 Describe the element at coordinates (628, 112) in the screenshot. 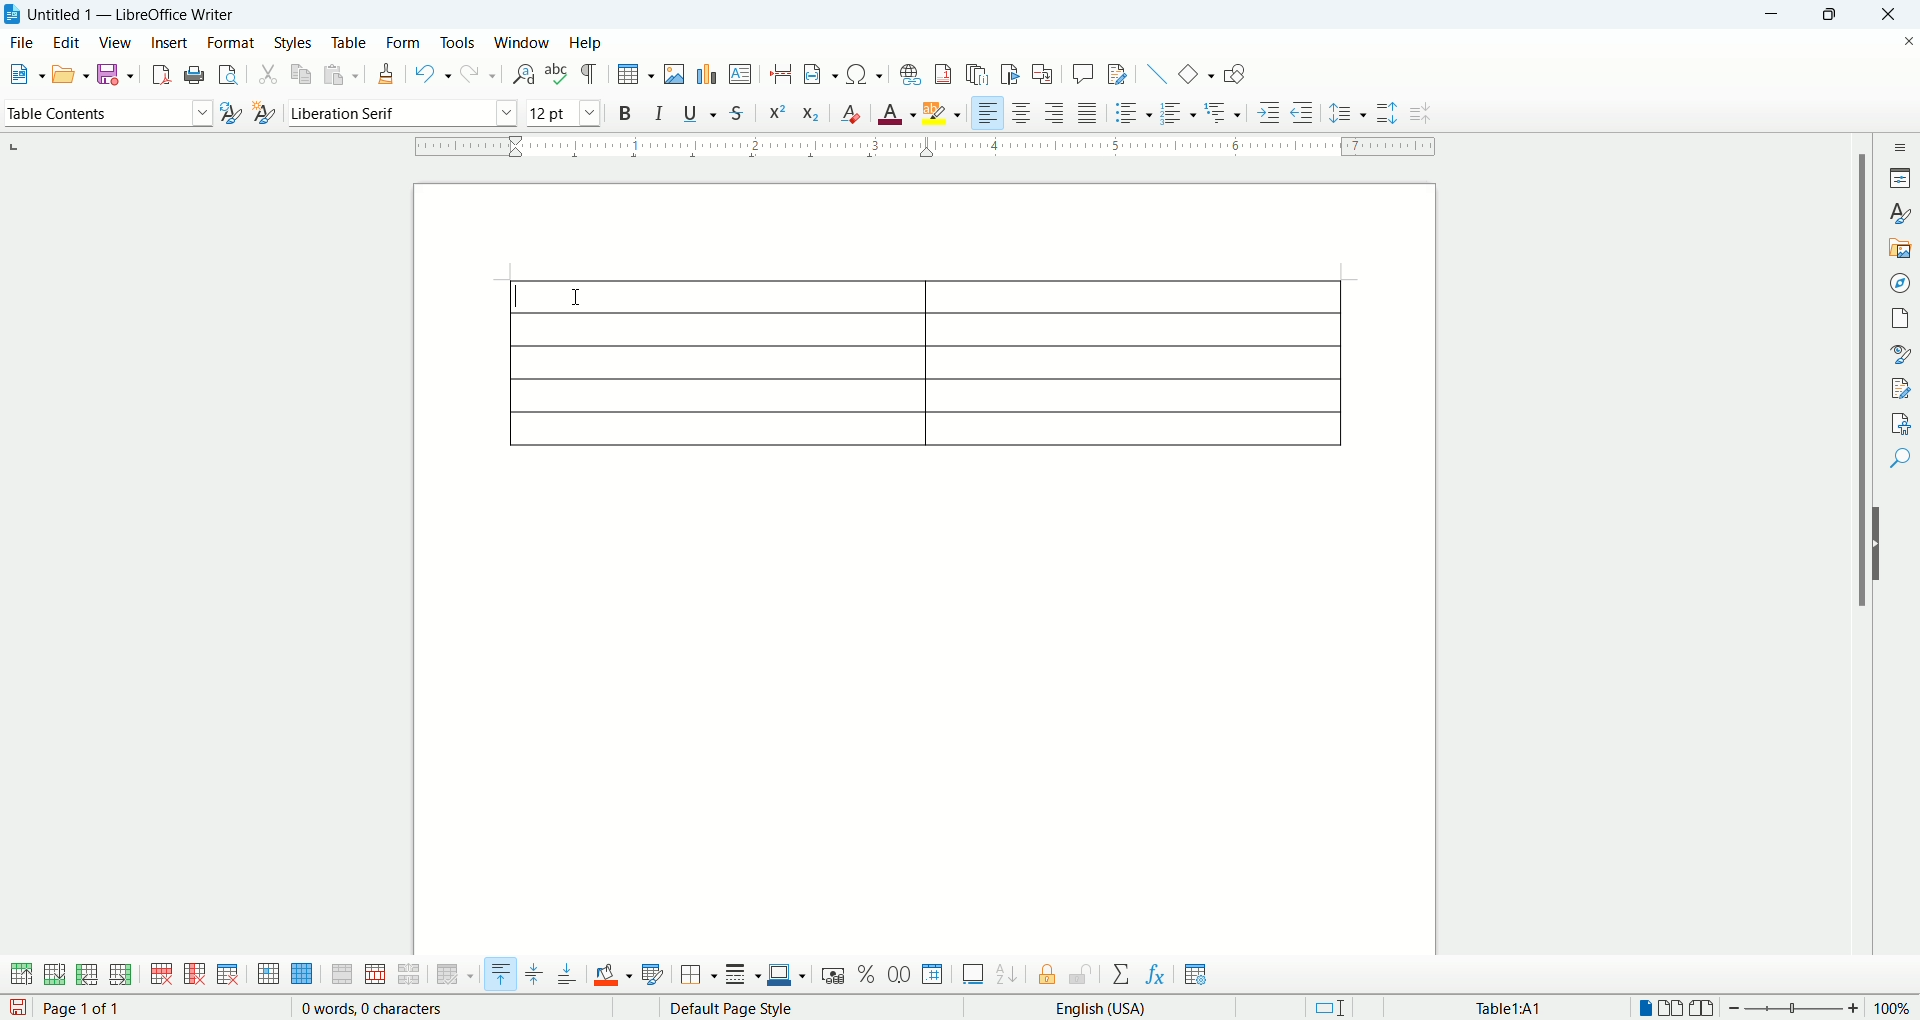

I see `bold` at that location.